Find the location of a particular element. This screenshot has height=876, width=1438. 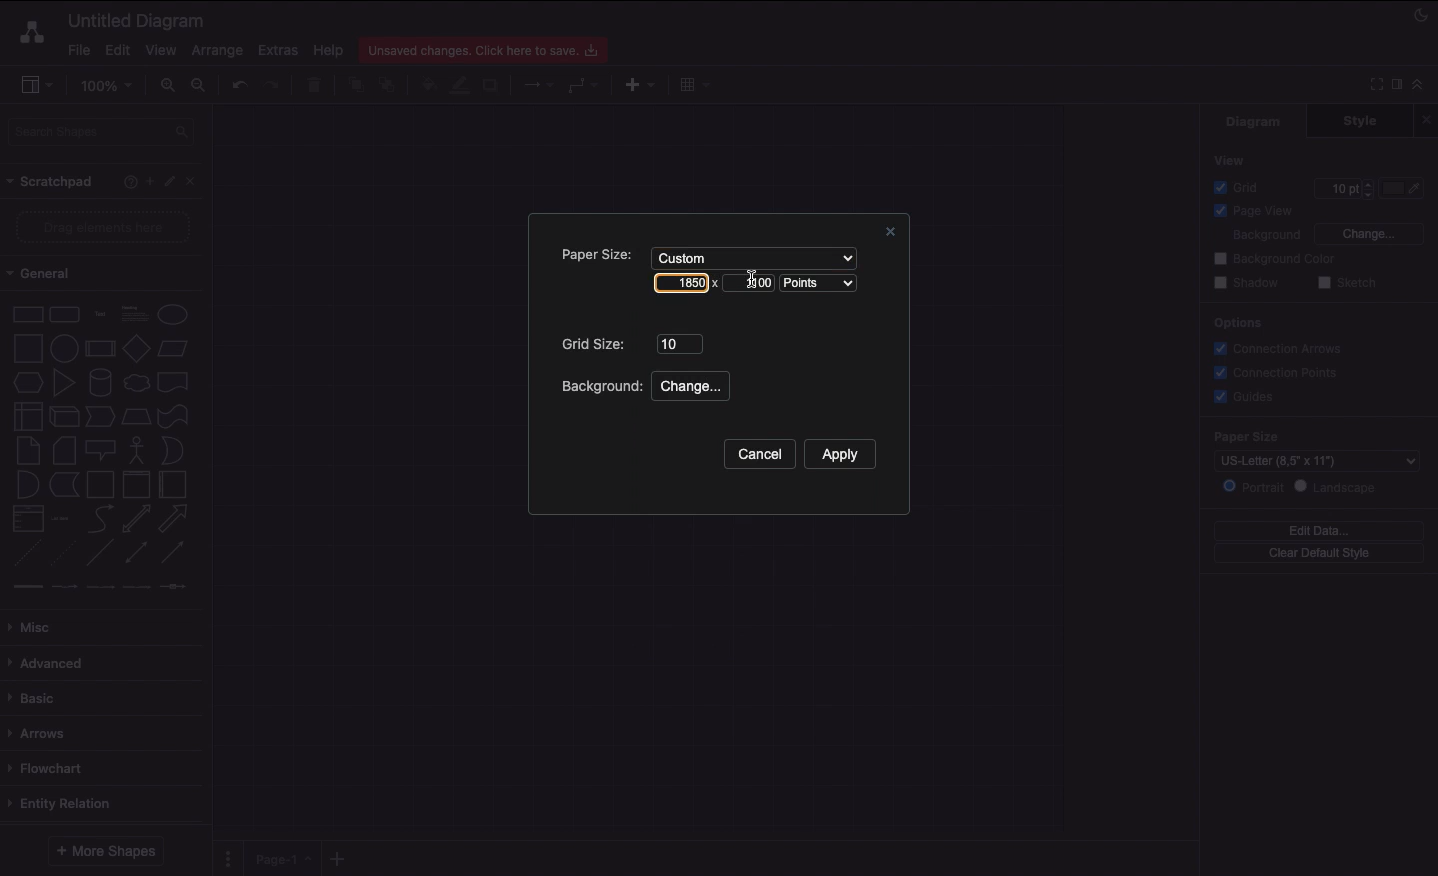

Vertical container is located at coordinates (137, 483).